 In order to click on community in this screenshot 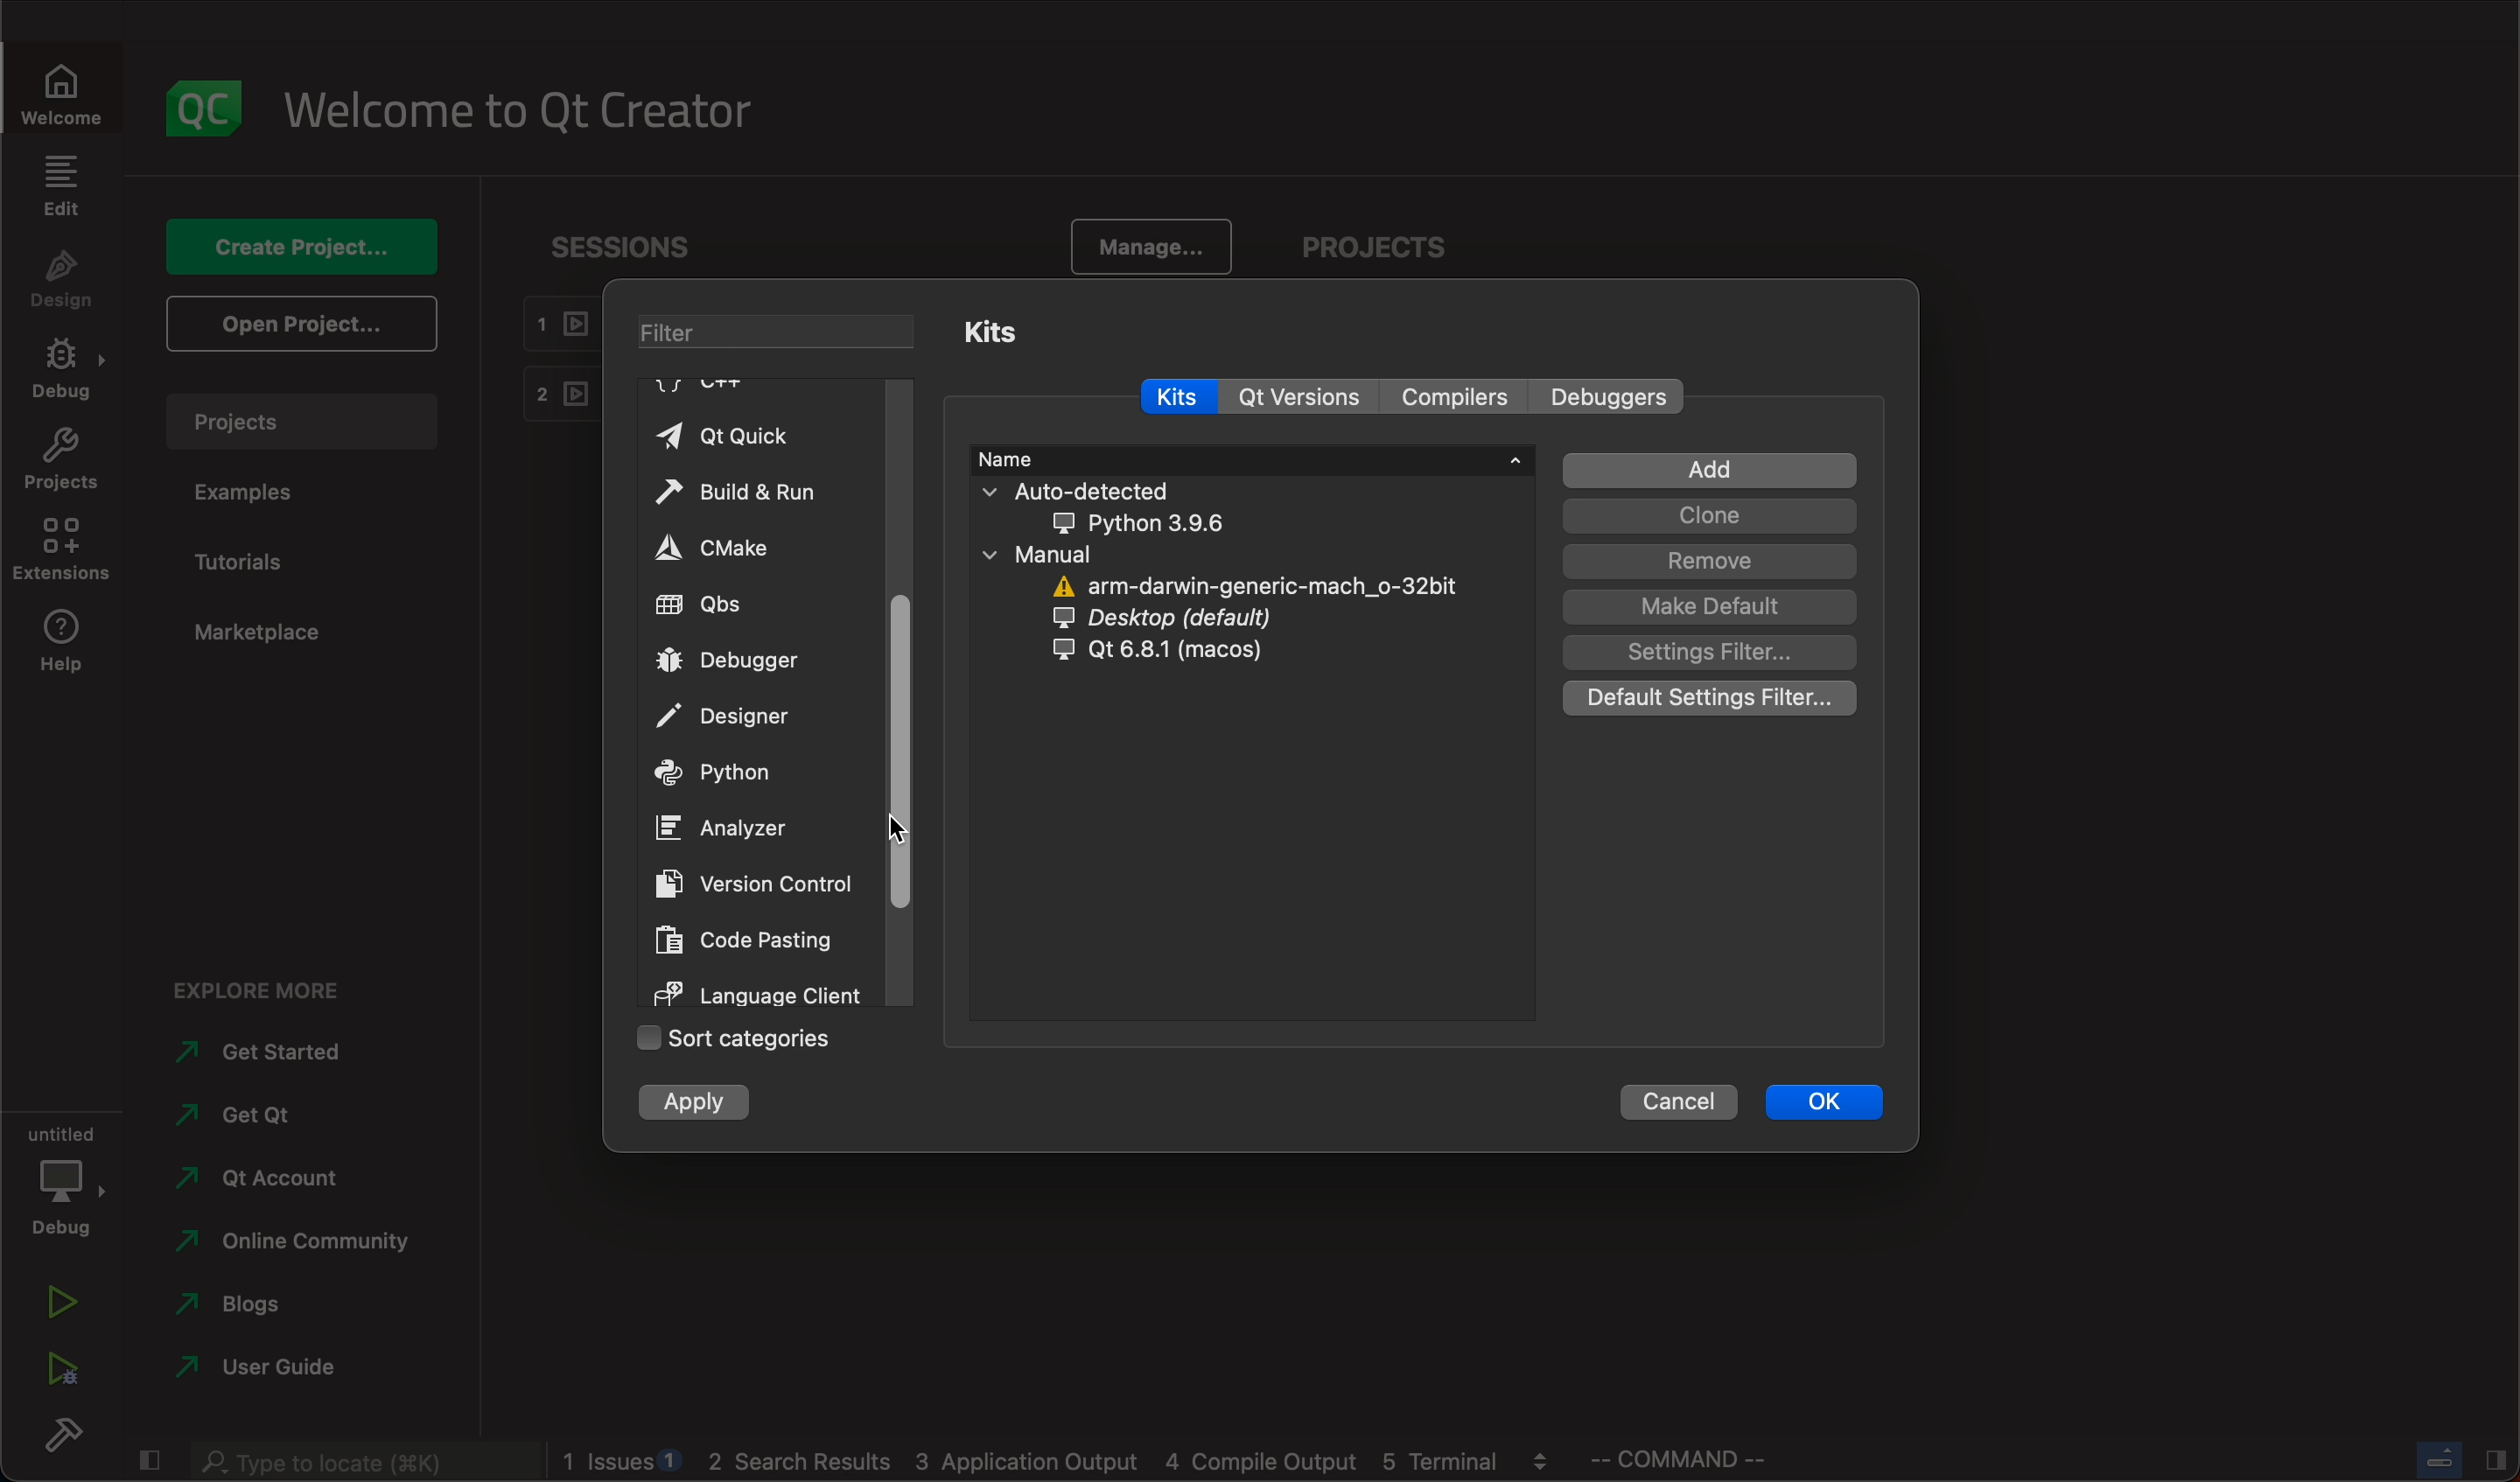, I will do `click(306, 1243)`.